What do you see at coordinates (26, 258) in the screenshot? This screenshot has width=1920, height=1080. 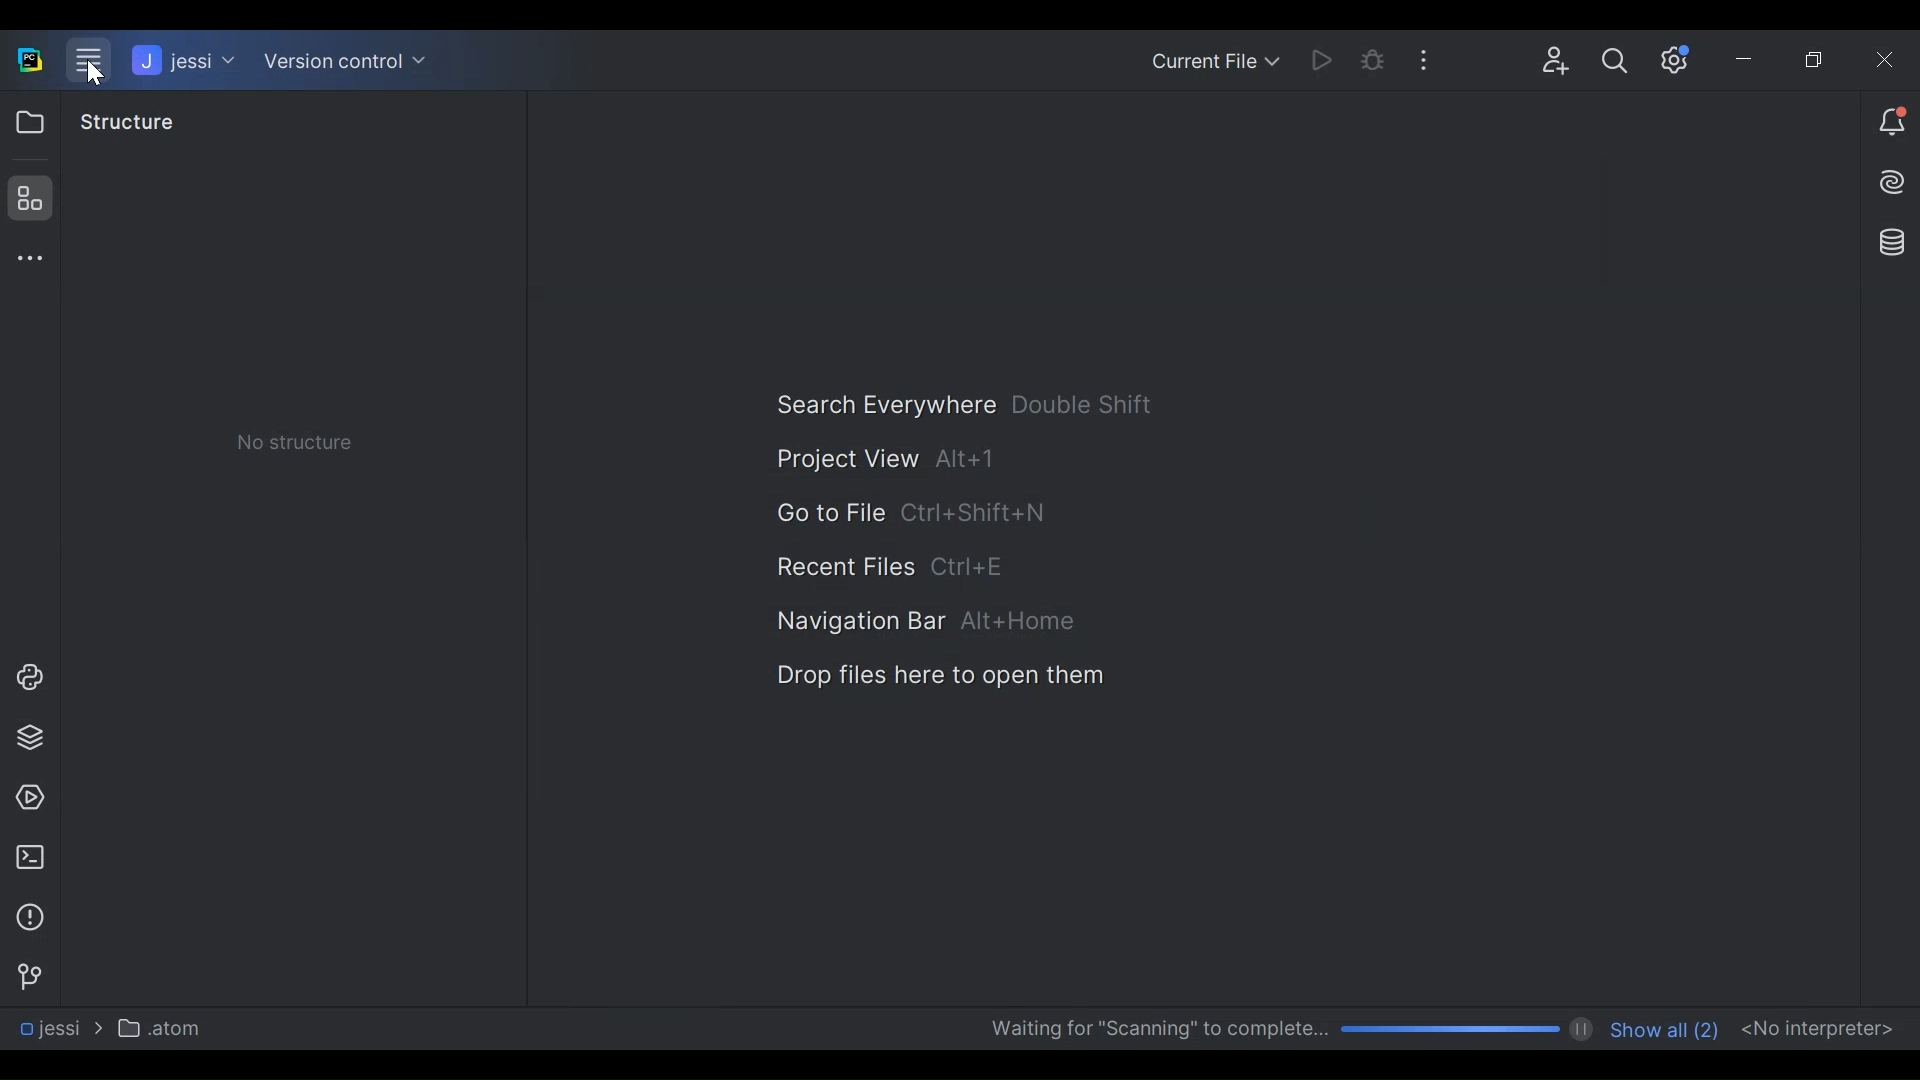 I see `More tool window` at bounding box center [26, 258].